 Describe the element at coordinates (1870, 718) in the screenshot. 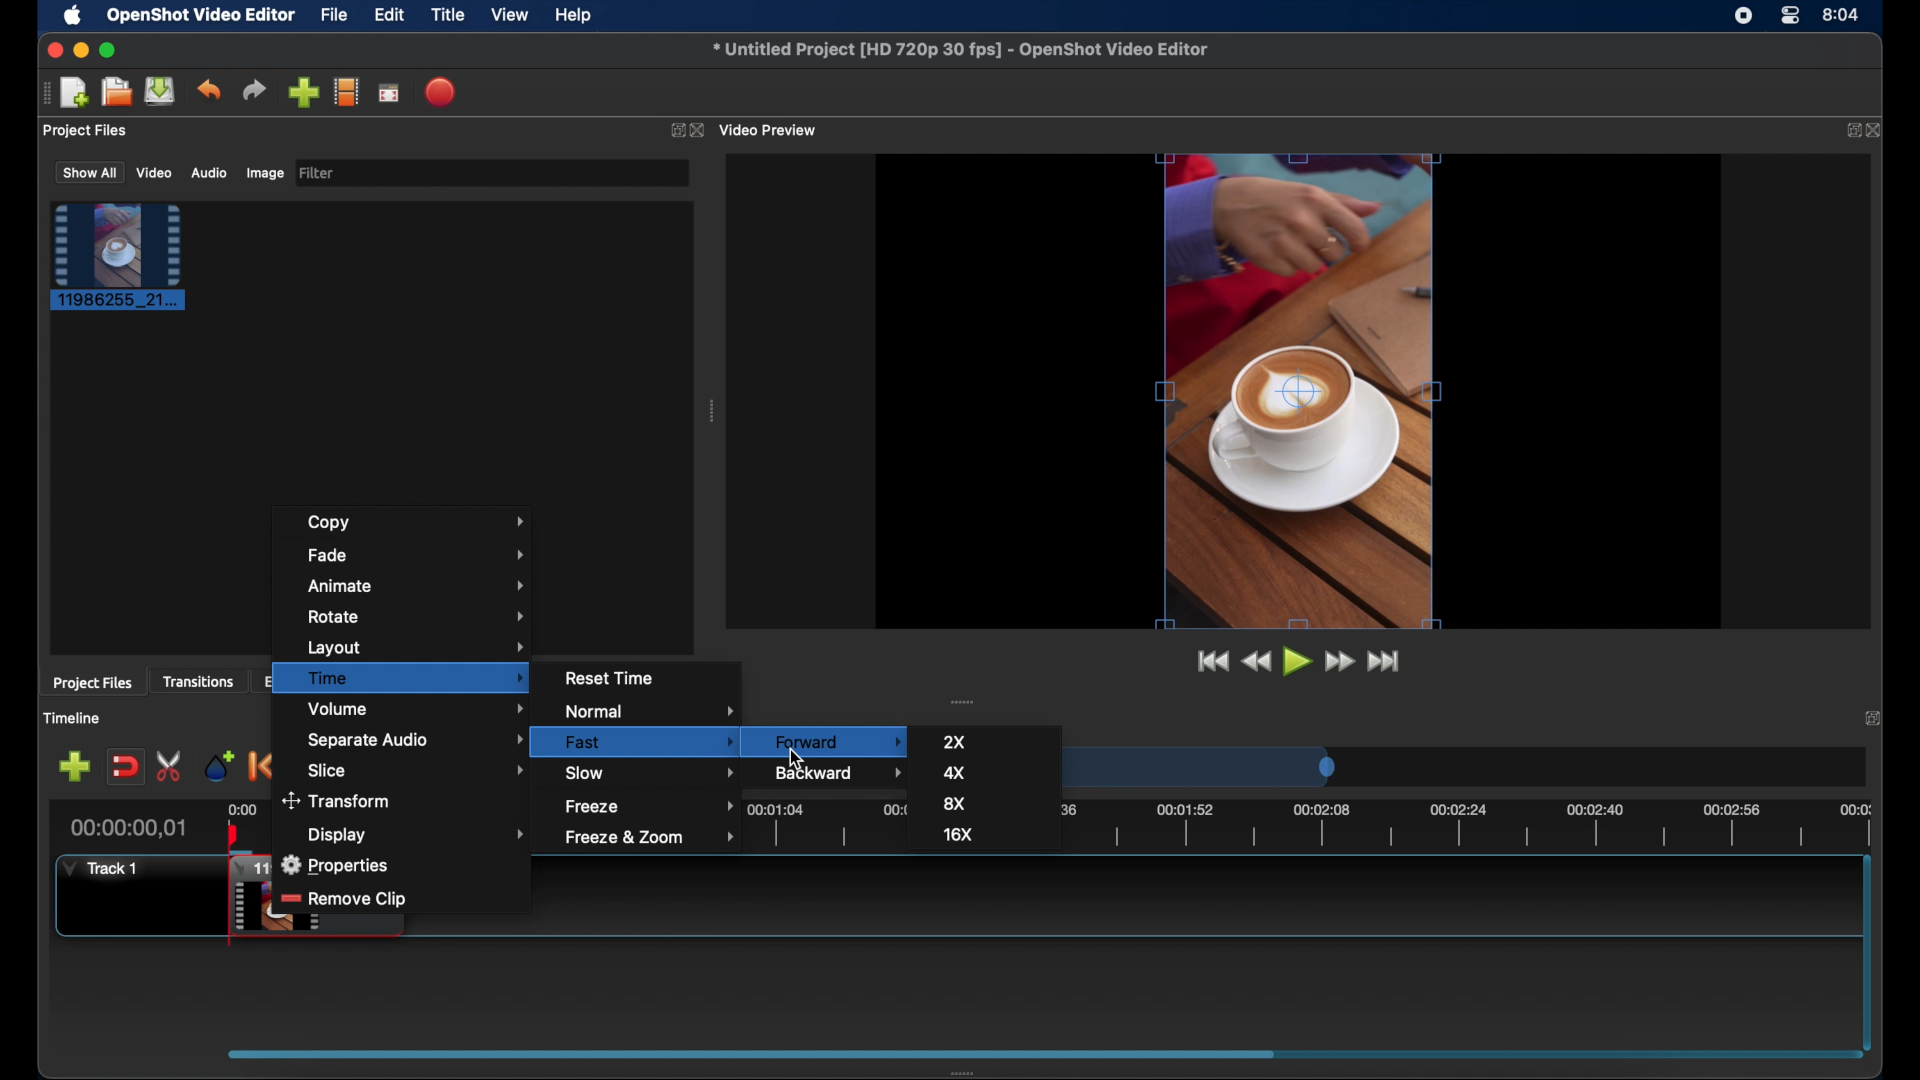

I see `close` at that location.